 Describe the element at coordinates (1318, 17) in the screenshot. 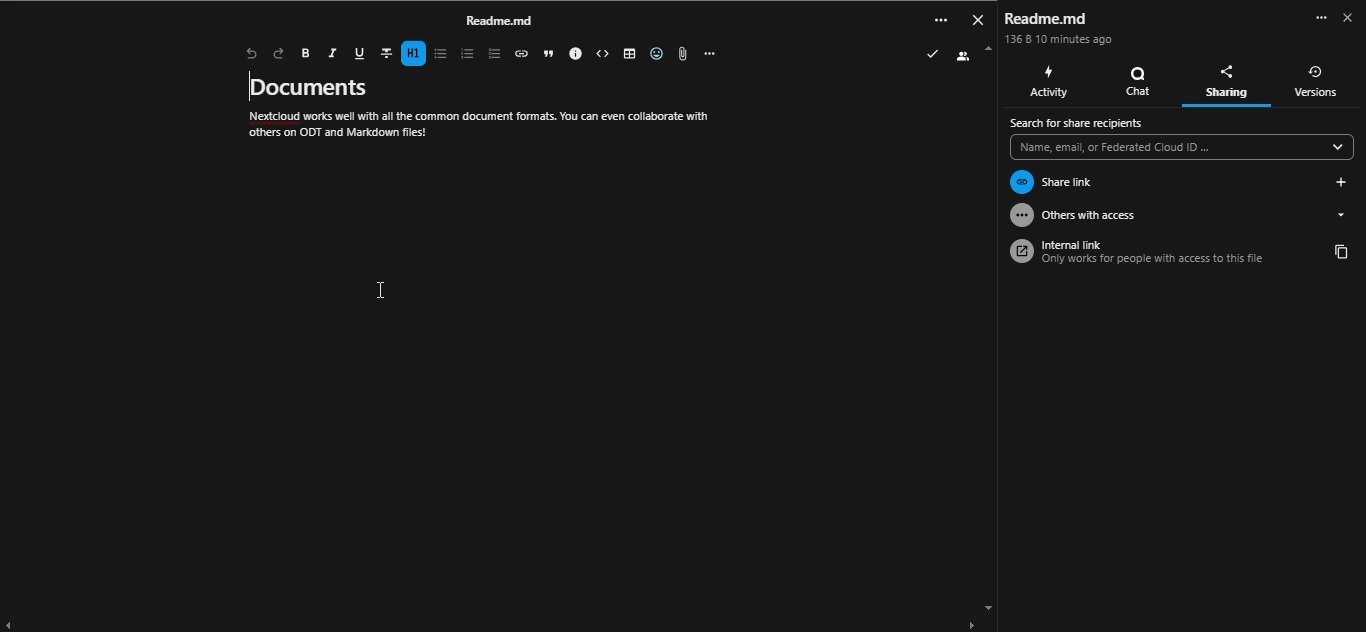

I see `more` at that location.